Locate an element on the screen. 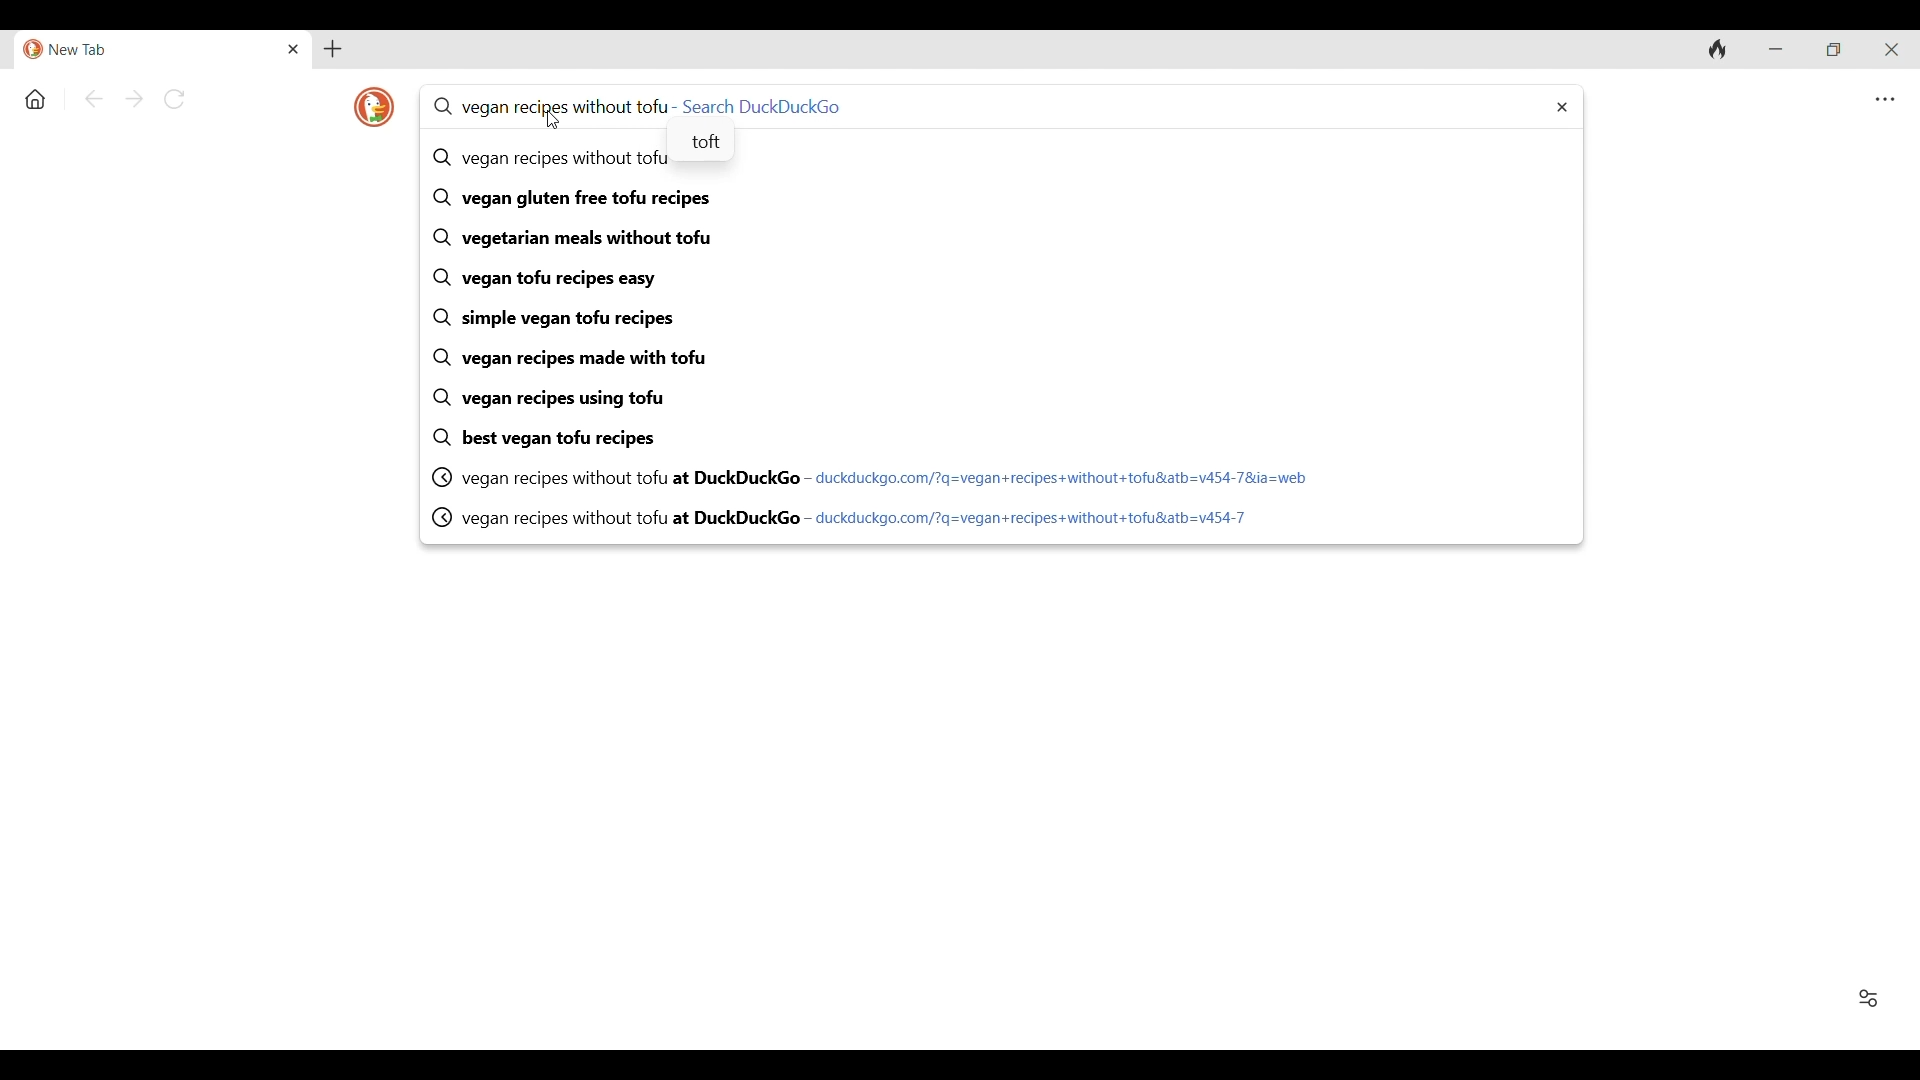  vegan recipes using tofu is located at coordinates (1001, 399).